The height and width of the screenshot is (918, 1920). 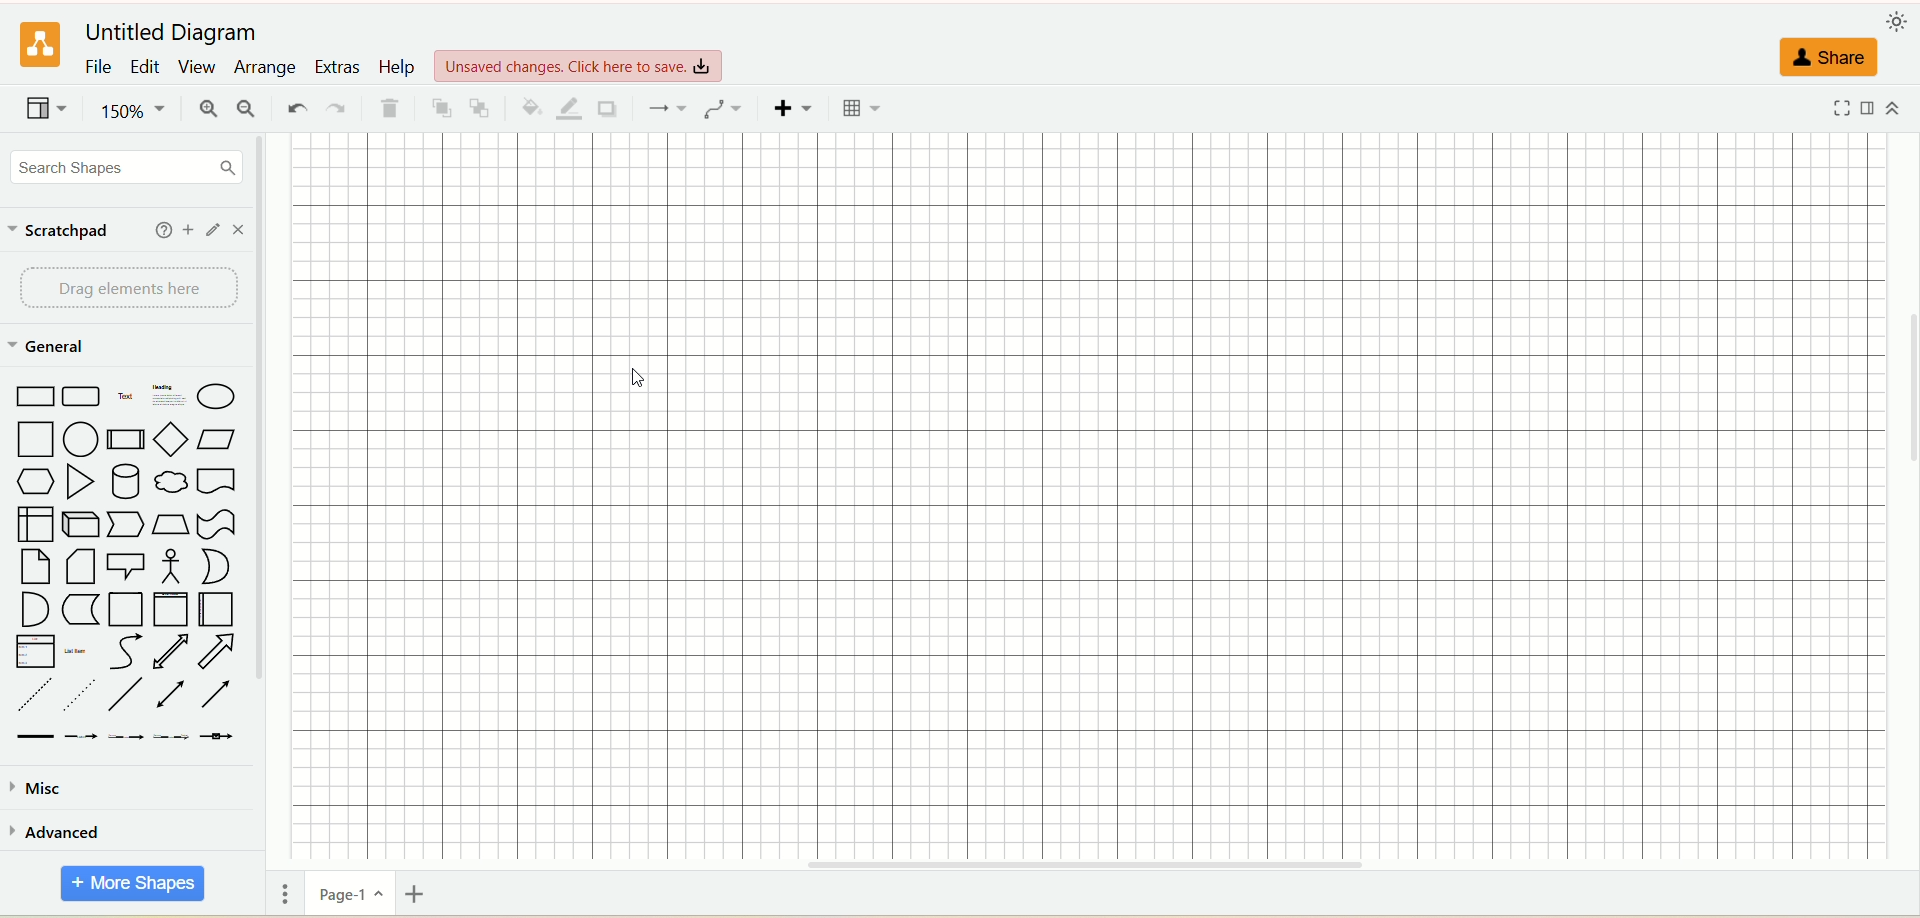 I want to click on view, so click(x=197, y=66).